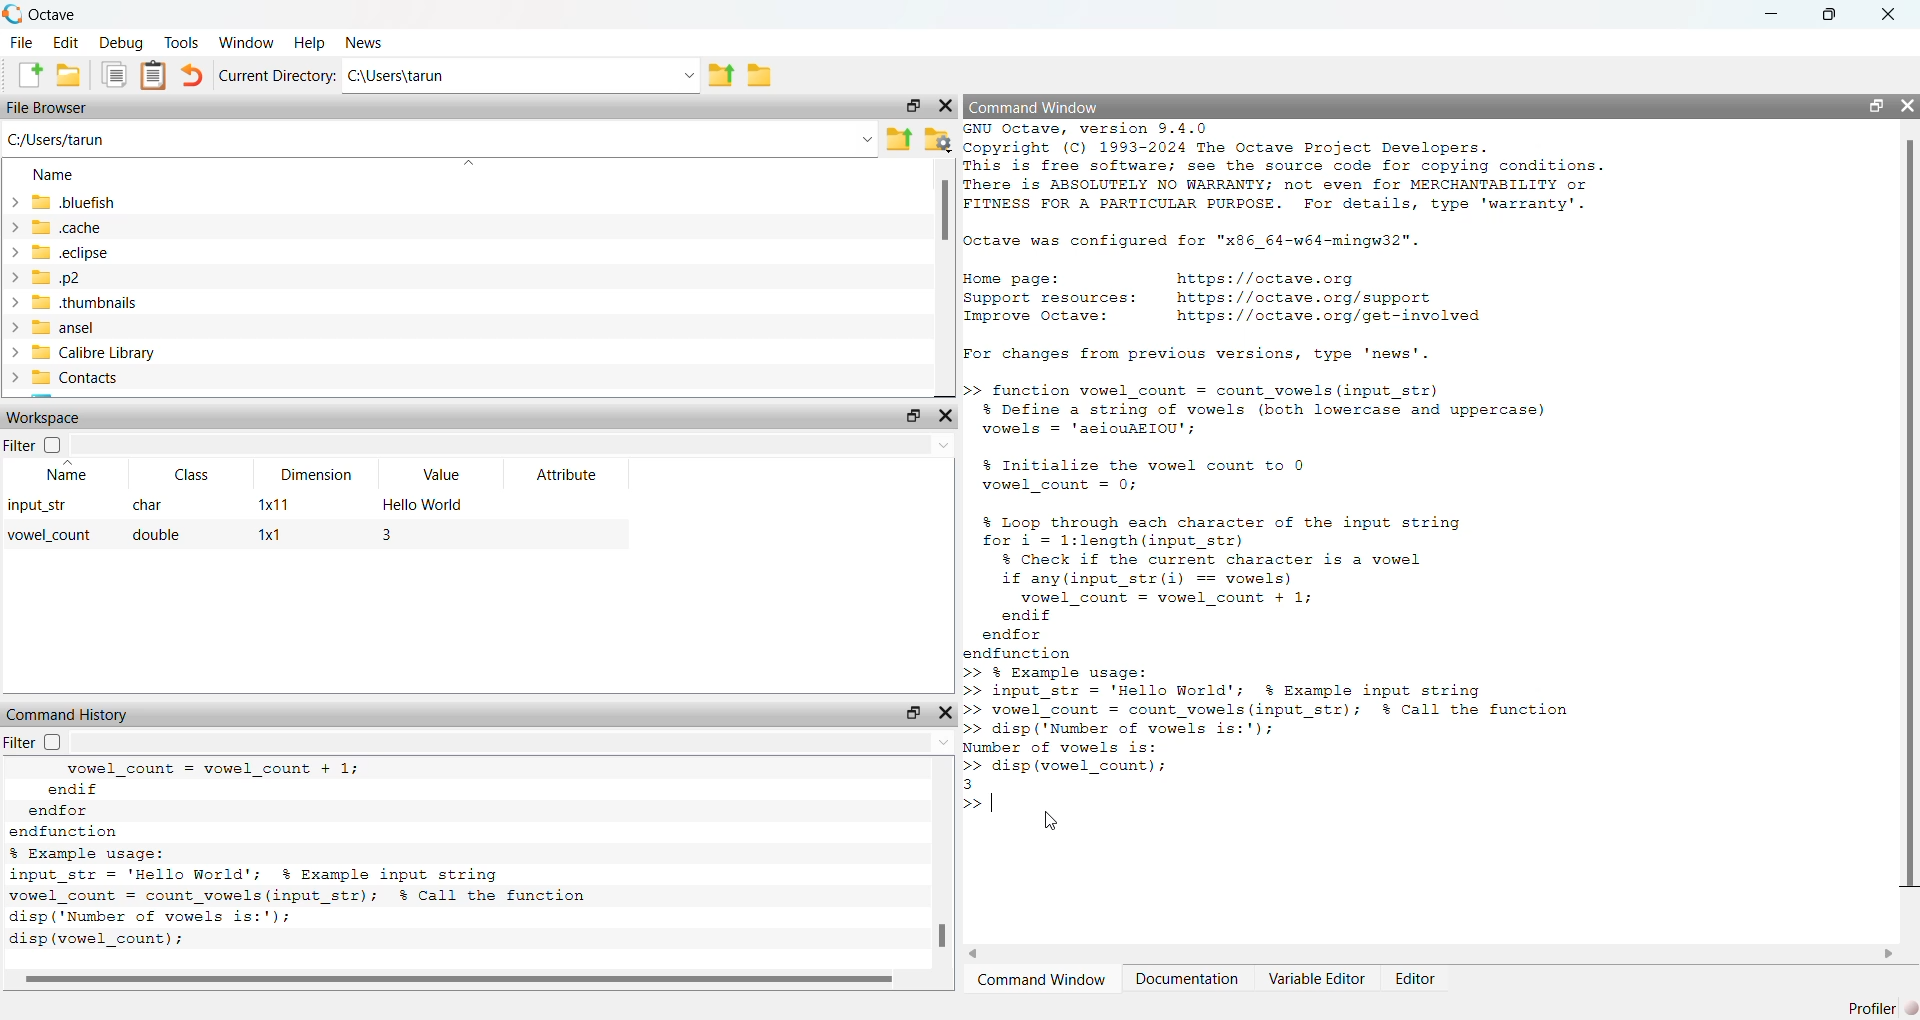  Describe the element at coordinates (13, 14) in the screenshot. I see `Octave logo` at that location.